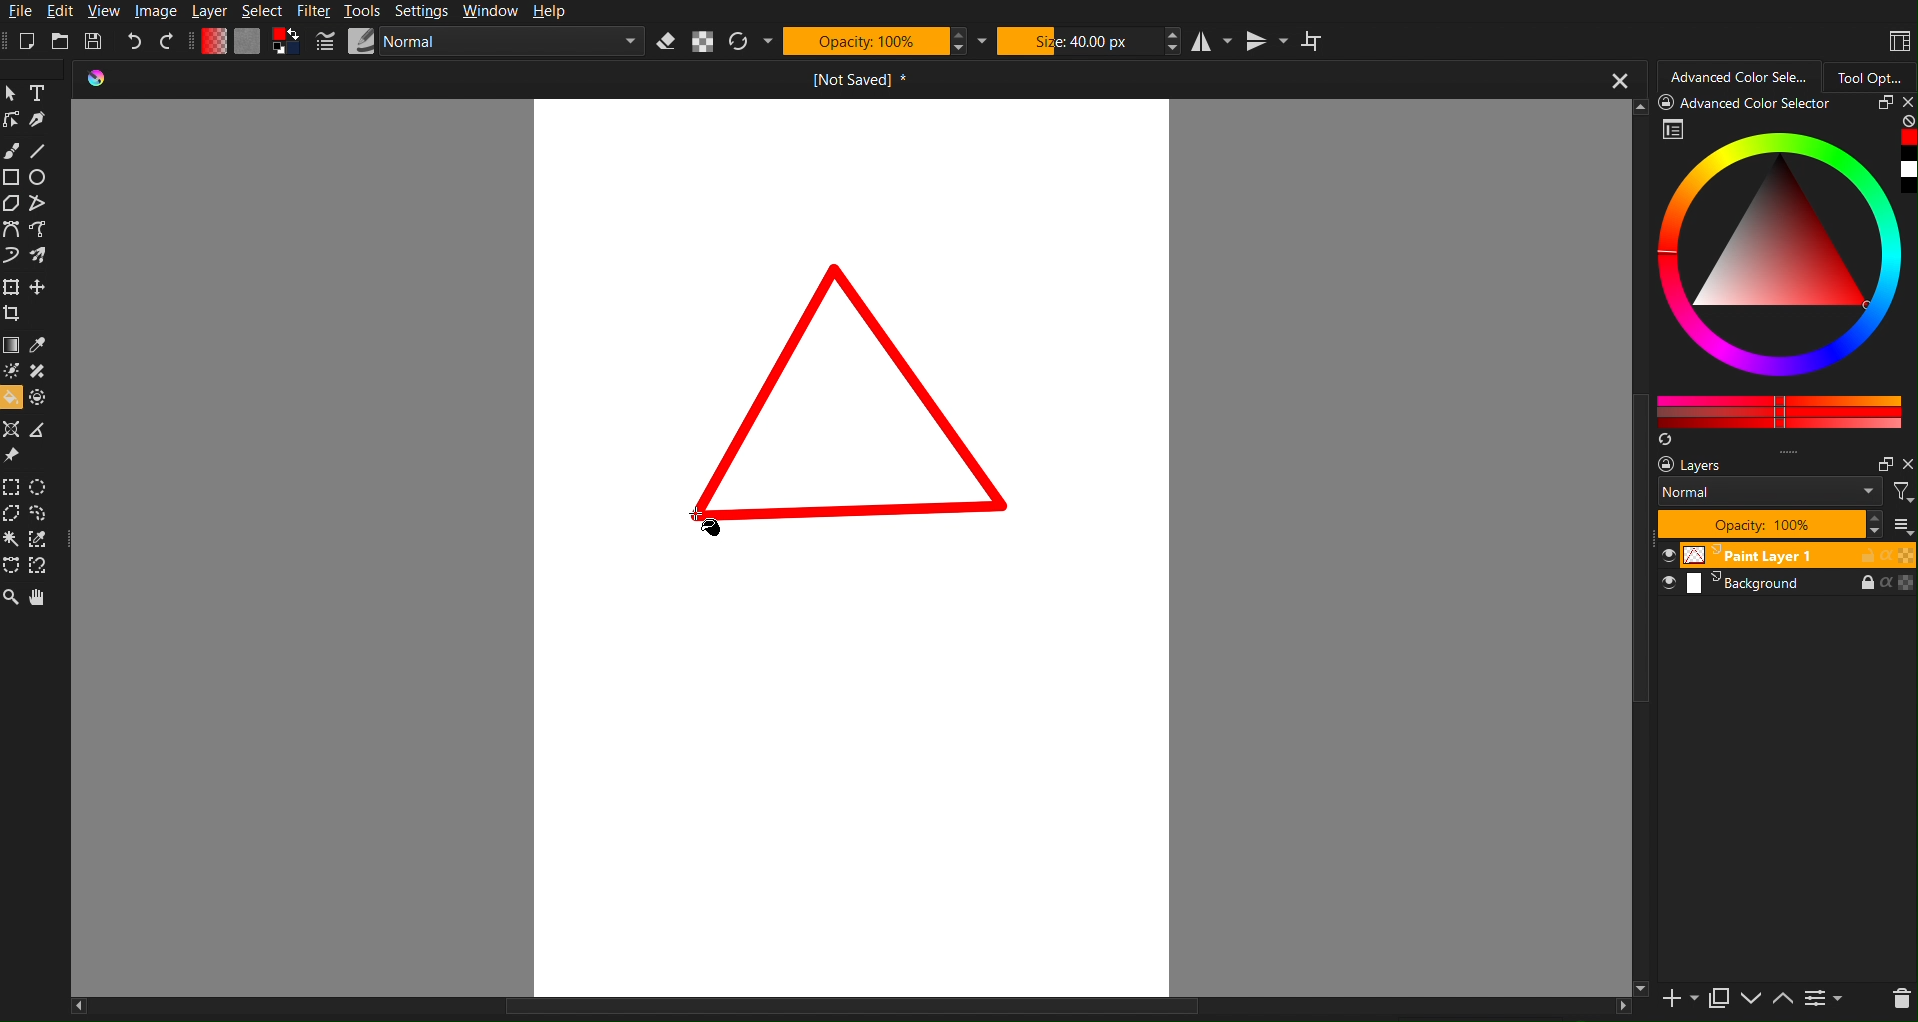 The height and width of the screenshot is (1022, 1918). Describe the element at coordinates (13, 203) in the screenshot. I see `polygon tool` at that location.